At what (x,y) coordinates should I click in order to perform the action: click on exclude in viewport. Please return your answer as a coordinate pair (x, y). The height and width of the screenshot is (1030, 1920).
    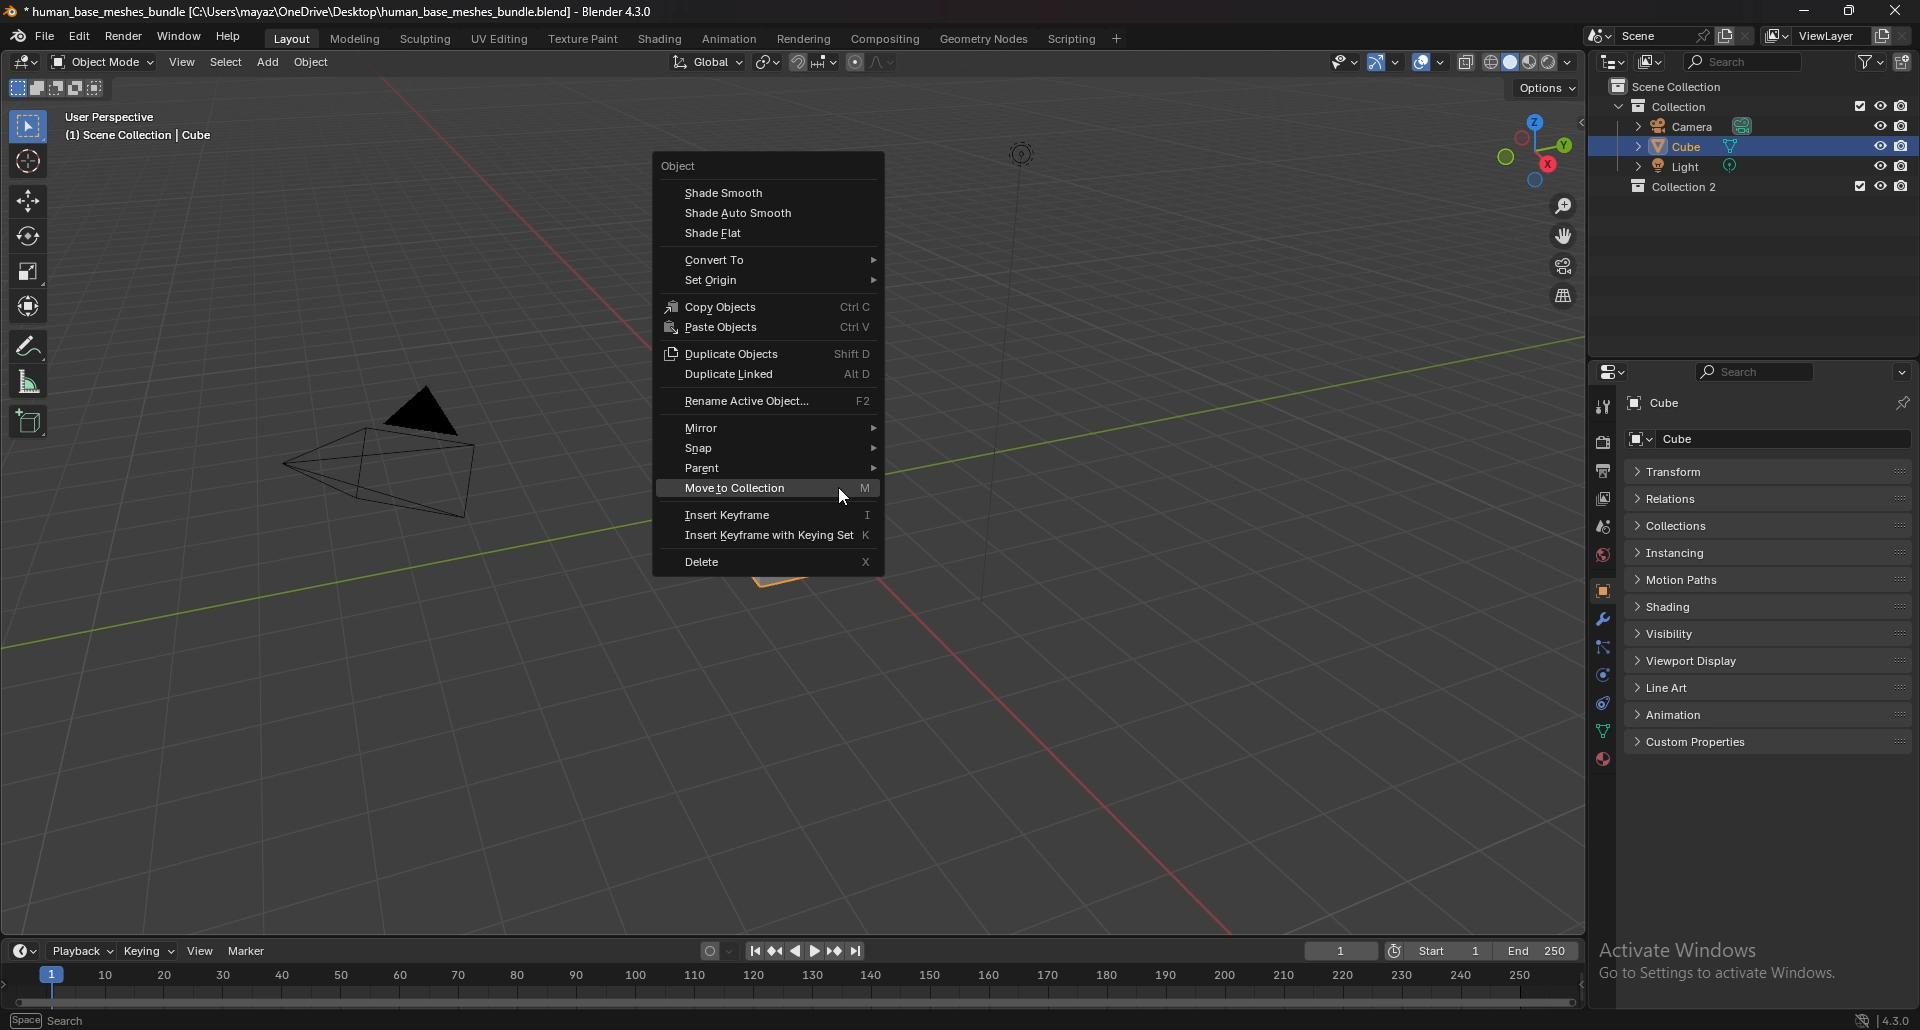
    Looking at the image, I should click on (1857, 105).